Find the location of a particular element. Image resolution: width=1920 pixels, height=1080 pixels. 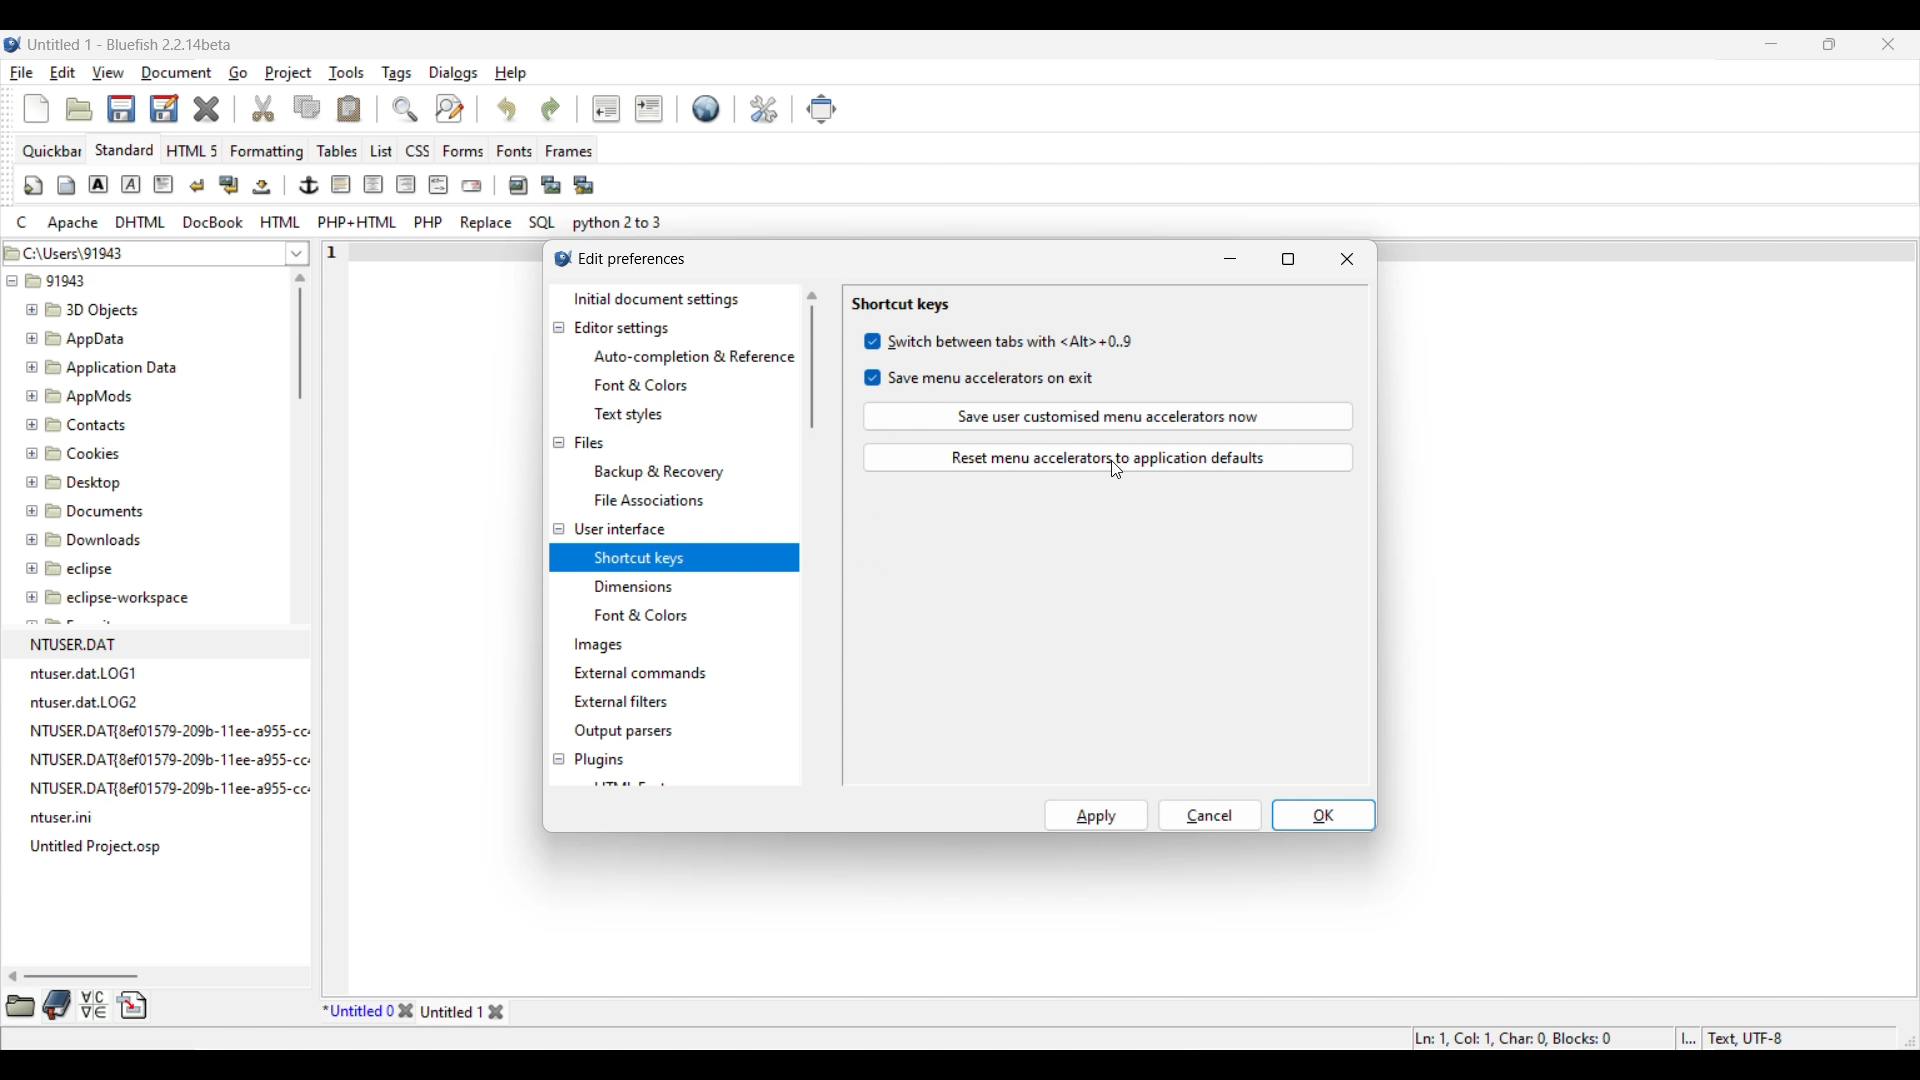

Save menu accelerators on exit is located at coordinates (981, 378).